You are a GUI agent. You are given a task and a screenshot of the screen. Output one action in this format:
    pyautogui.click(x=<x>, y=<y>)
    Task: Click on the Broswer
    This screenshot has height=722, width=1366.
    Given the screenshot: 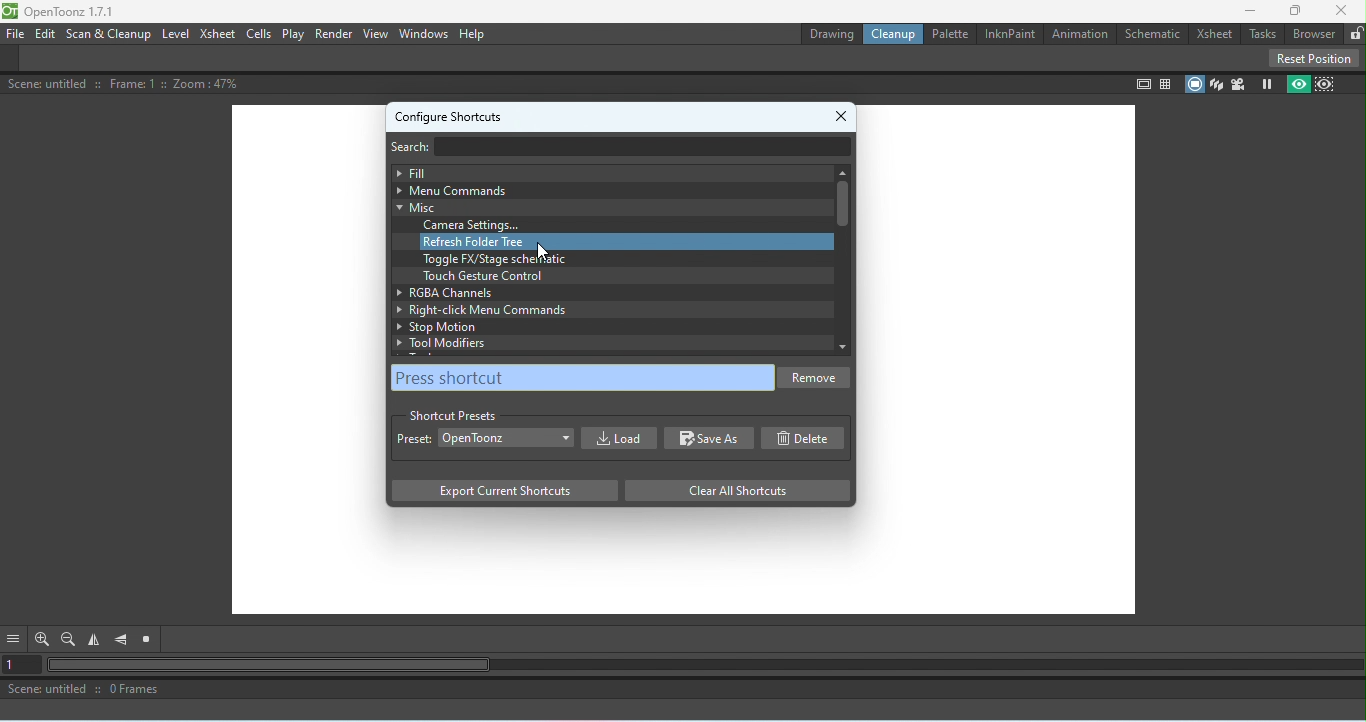 What is the action you would take?
    pyautogui.click(x=1315, y=33)
    